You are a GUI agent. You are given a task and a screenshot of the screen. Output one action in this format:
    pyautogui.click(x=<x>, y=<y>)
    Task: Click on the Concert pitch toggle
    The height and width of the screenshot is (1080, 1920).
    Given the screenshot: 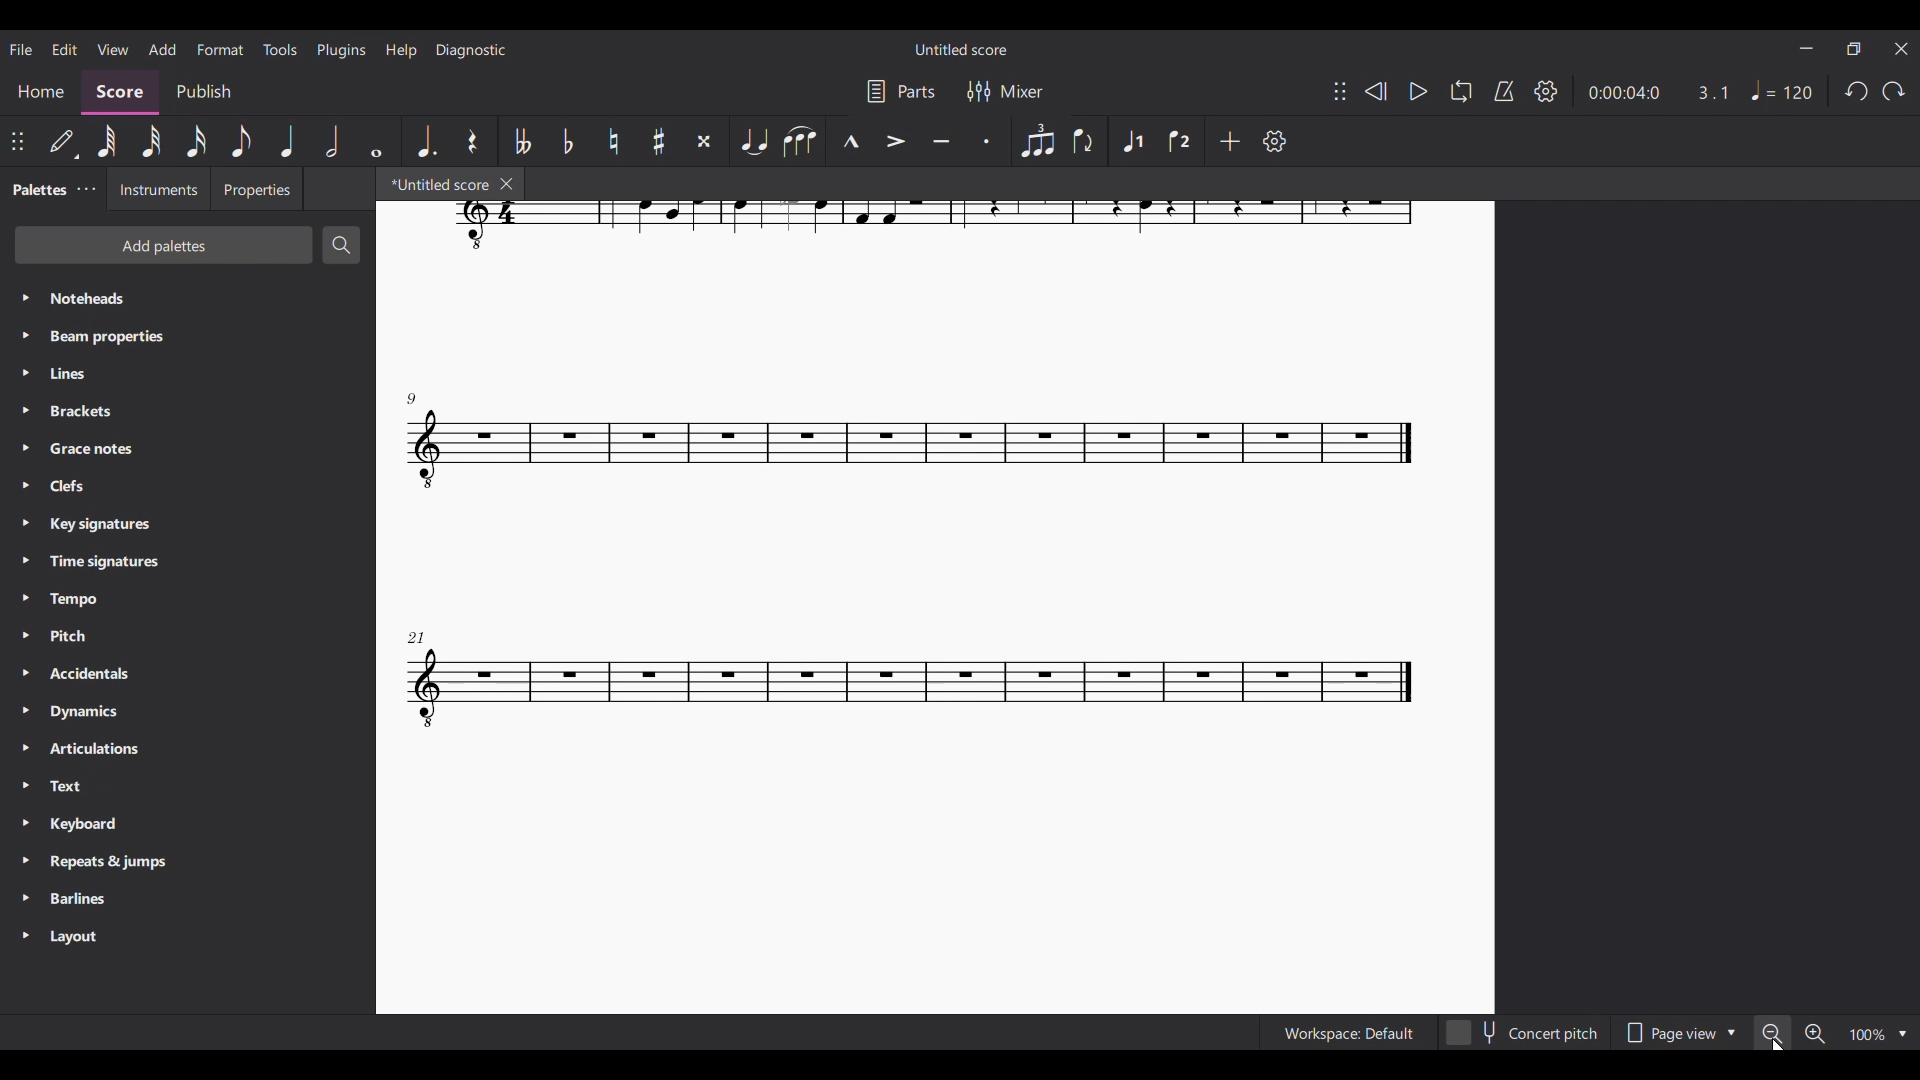 What is the action you would take?
    pyautogui.click(x=1523, y=1032)
    